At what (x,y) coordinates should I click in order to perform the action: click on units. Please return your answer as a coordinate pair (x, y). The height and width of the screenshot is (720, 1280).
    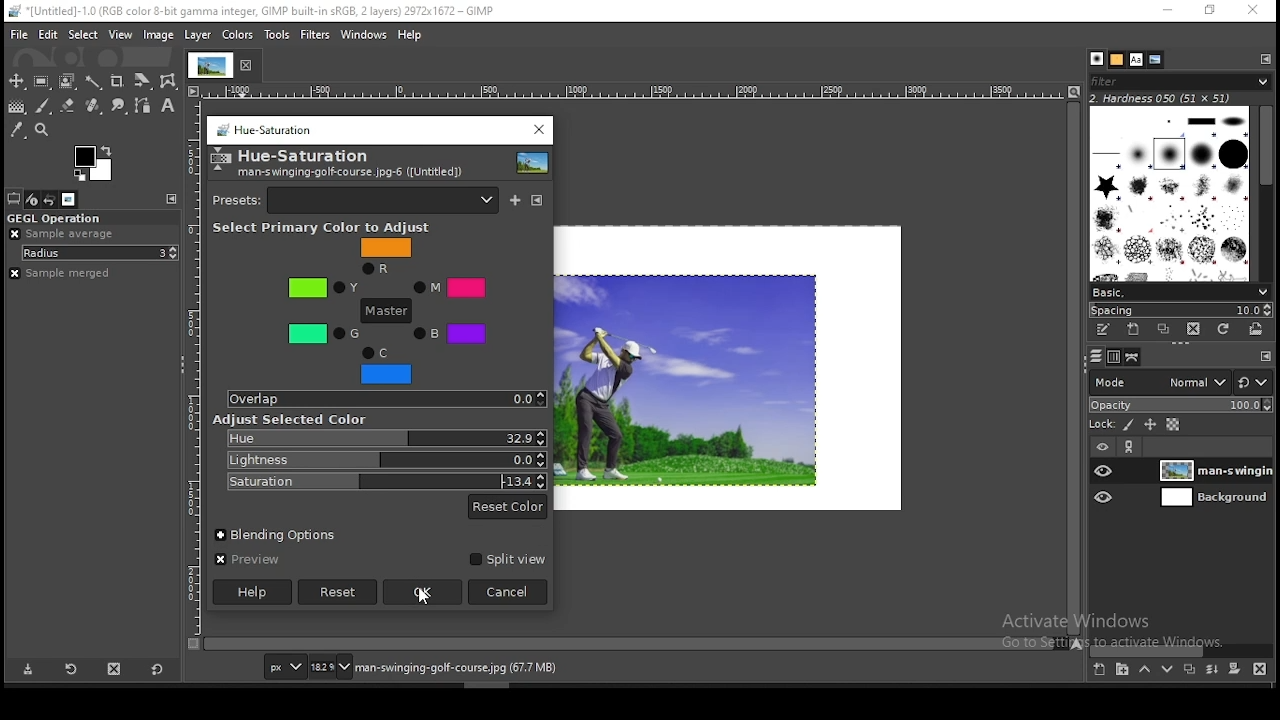
    Looking at the image, I should click on (288, 667).